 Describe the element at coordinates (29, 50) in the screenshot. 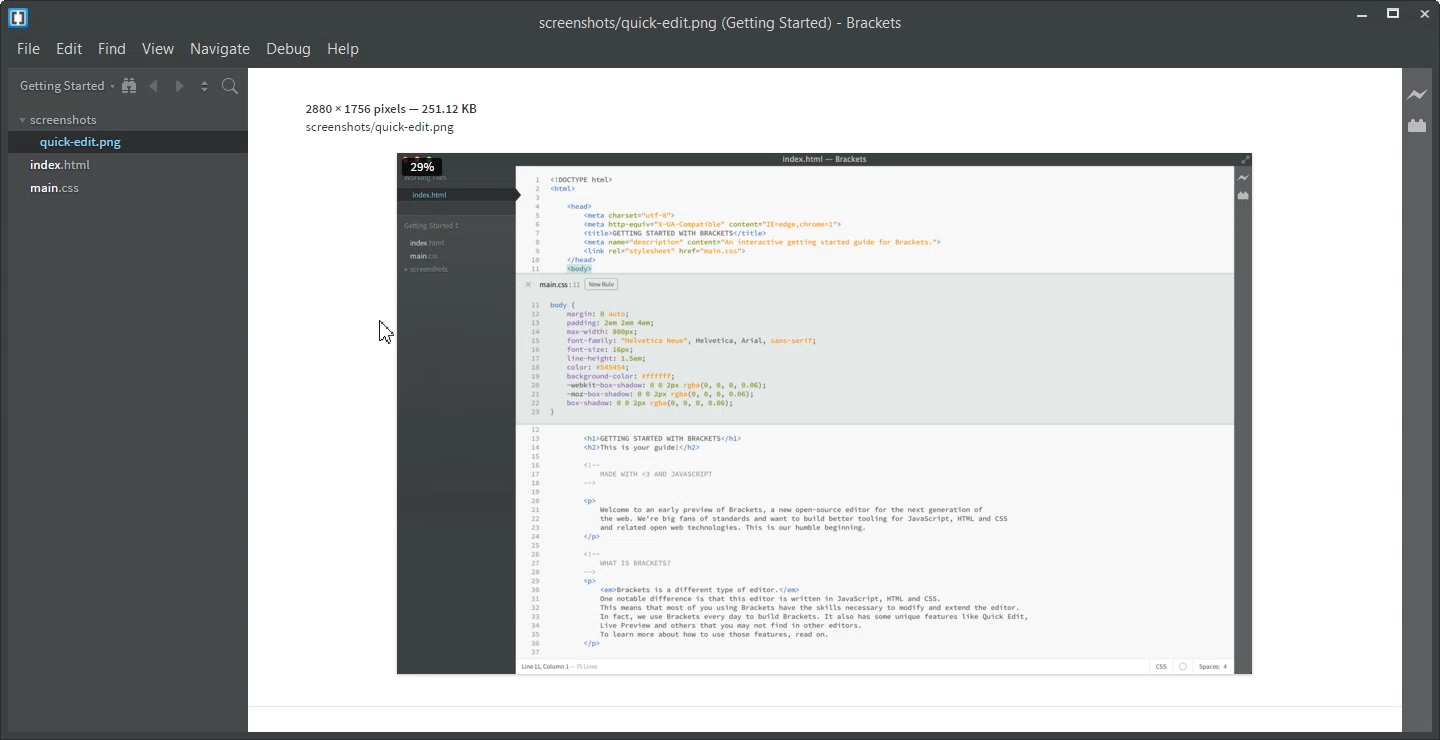

I see `File` at that location.